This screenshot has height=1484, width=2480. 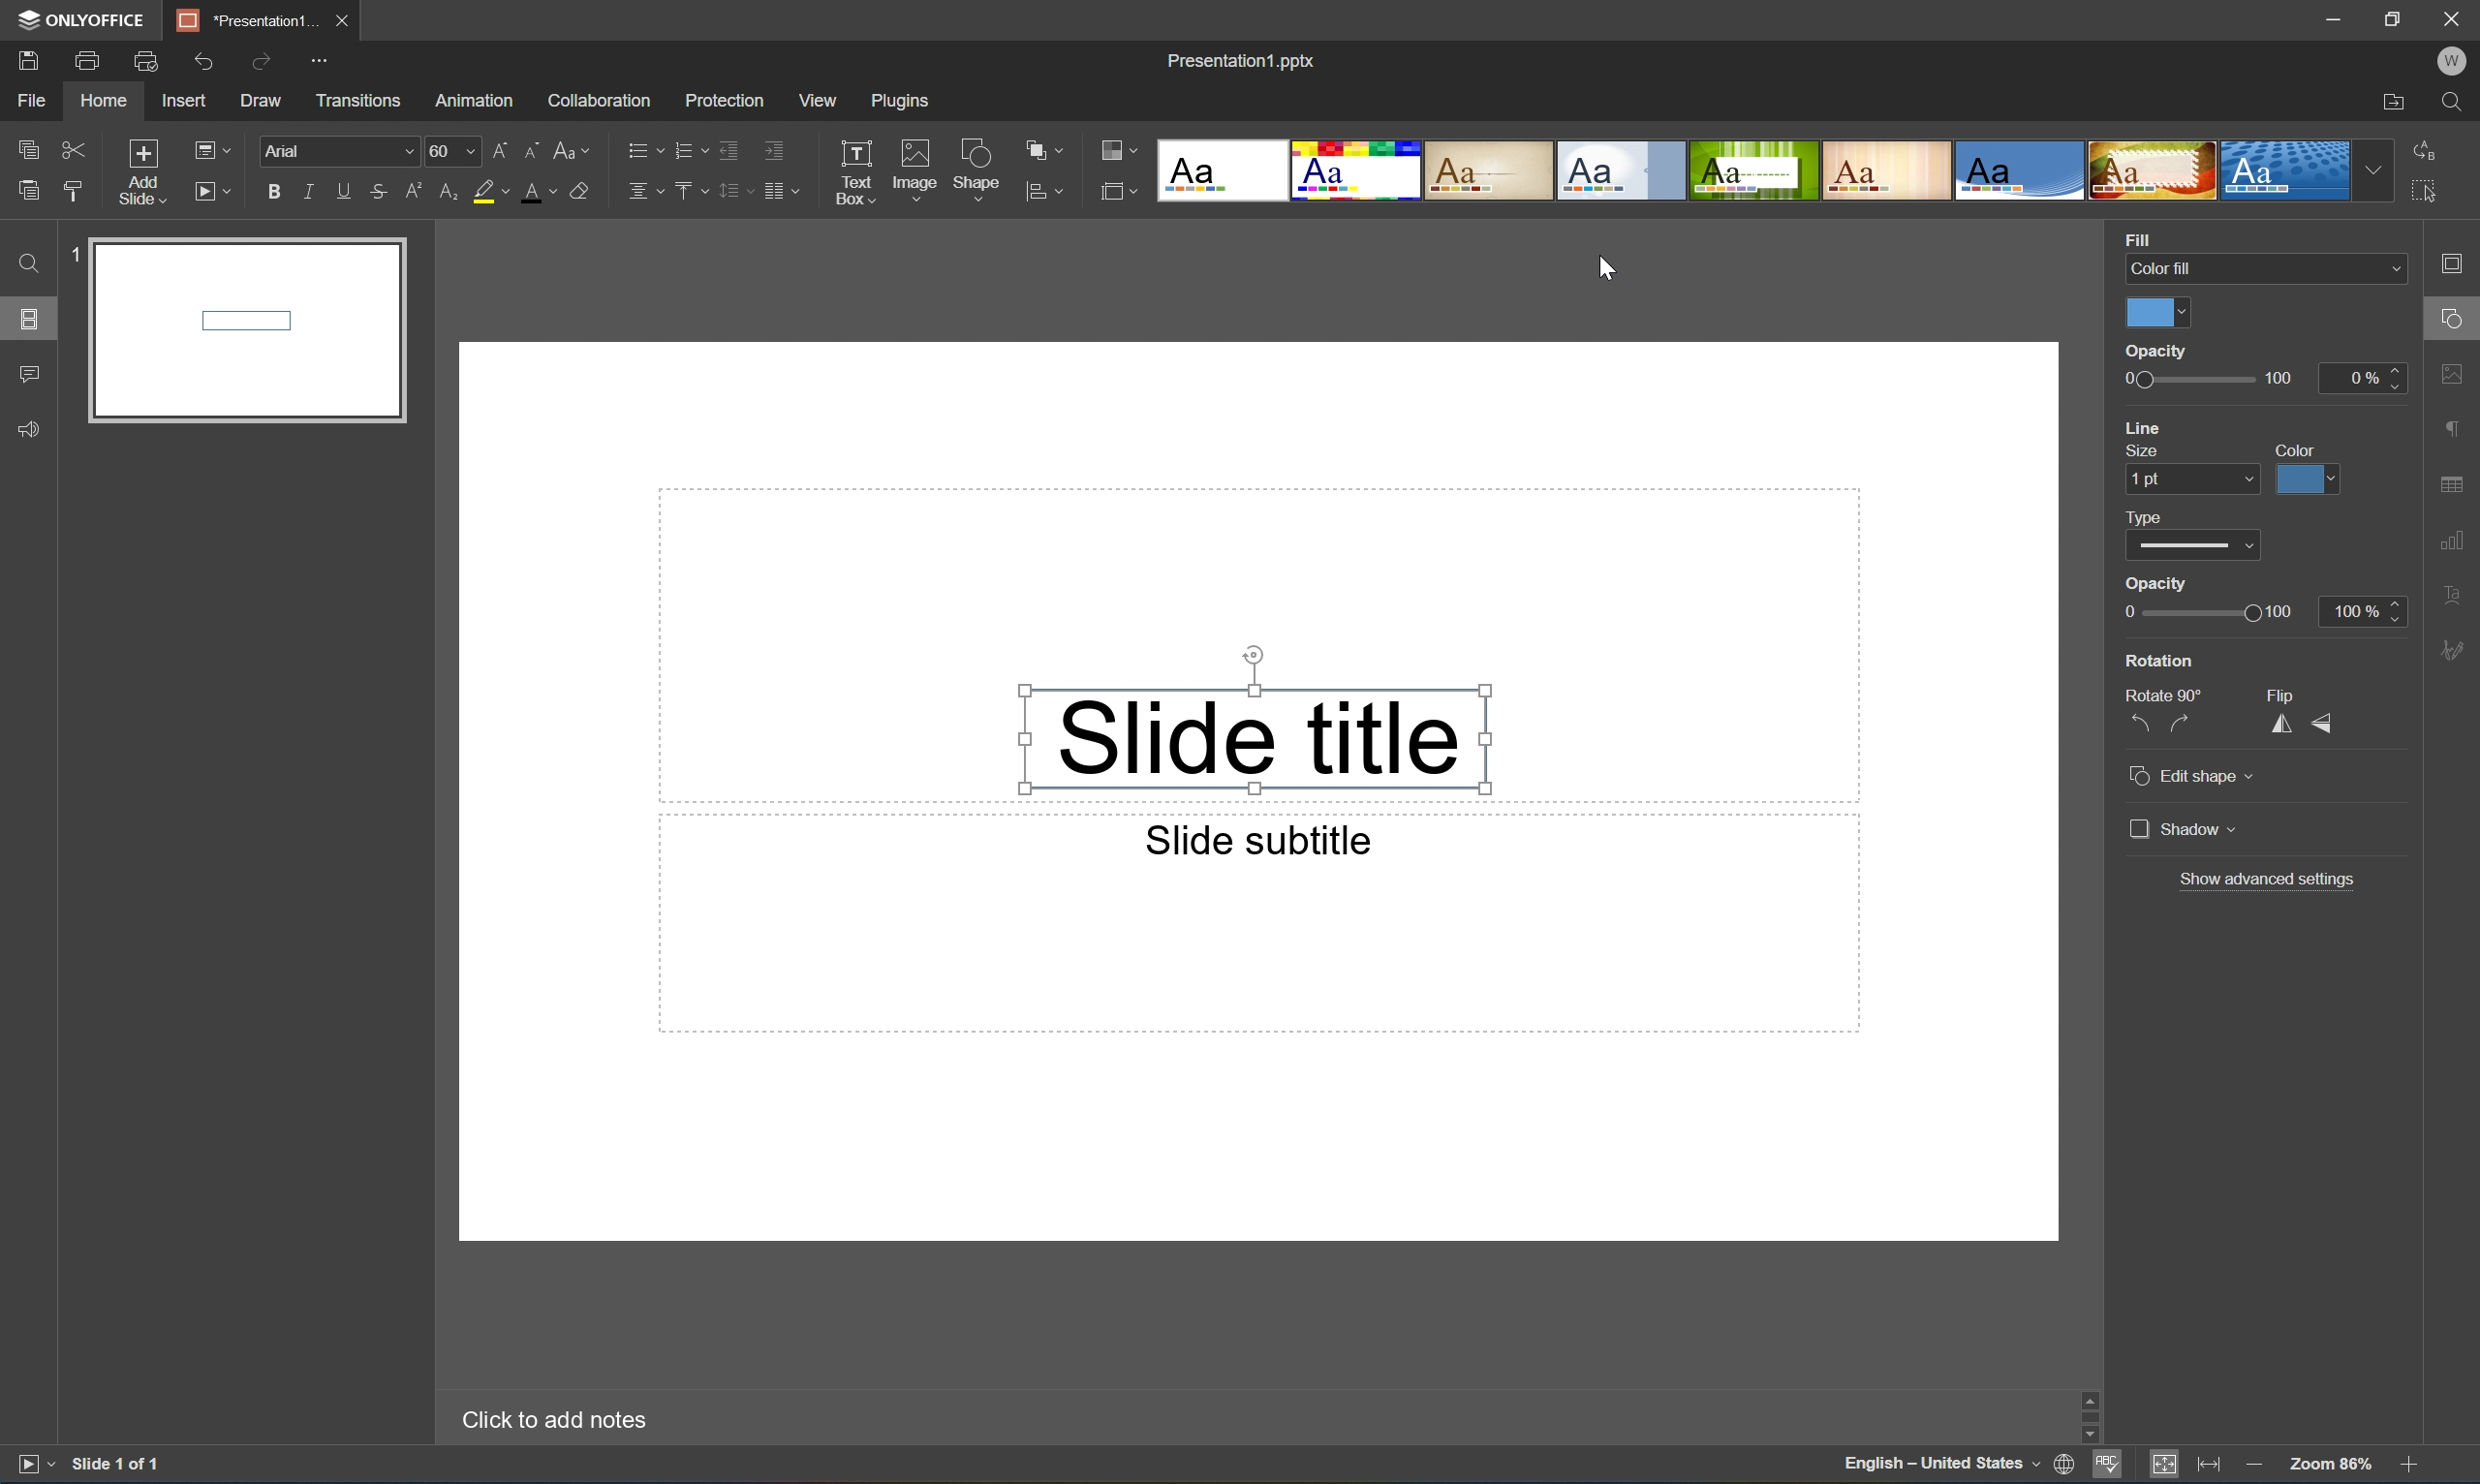 What do you see at coordinates (2455, 542) in the screenshot?
I see `chart settings` at bounding box center [2455, 542].